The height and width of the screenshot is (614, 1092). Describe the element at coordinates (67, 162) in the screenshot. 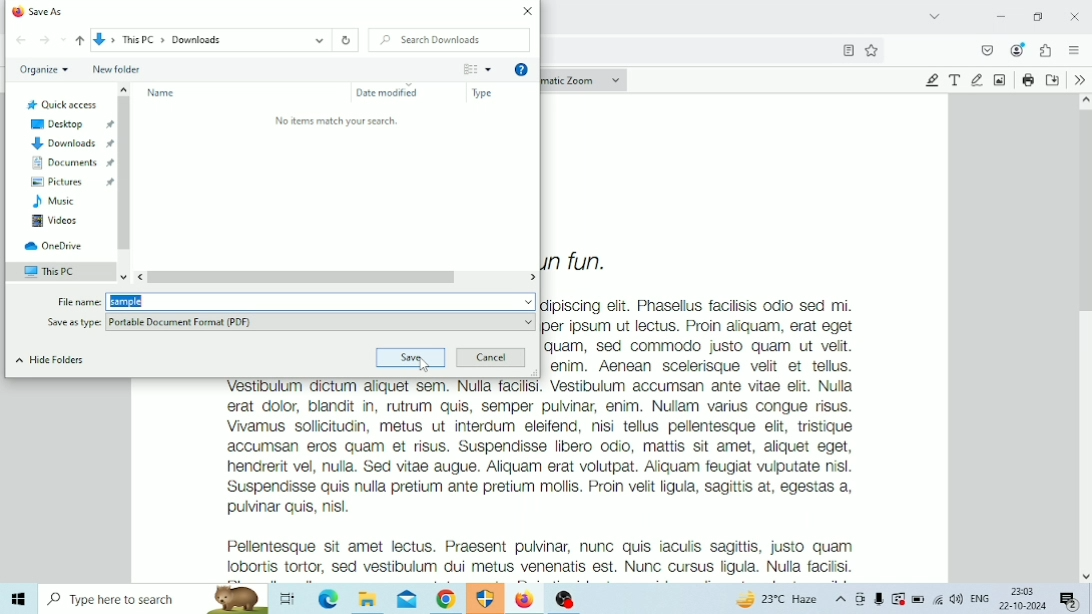

I see `Documents` at that location.